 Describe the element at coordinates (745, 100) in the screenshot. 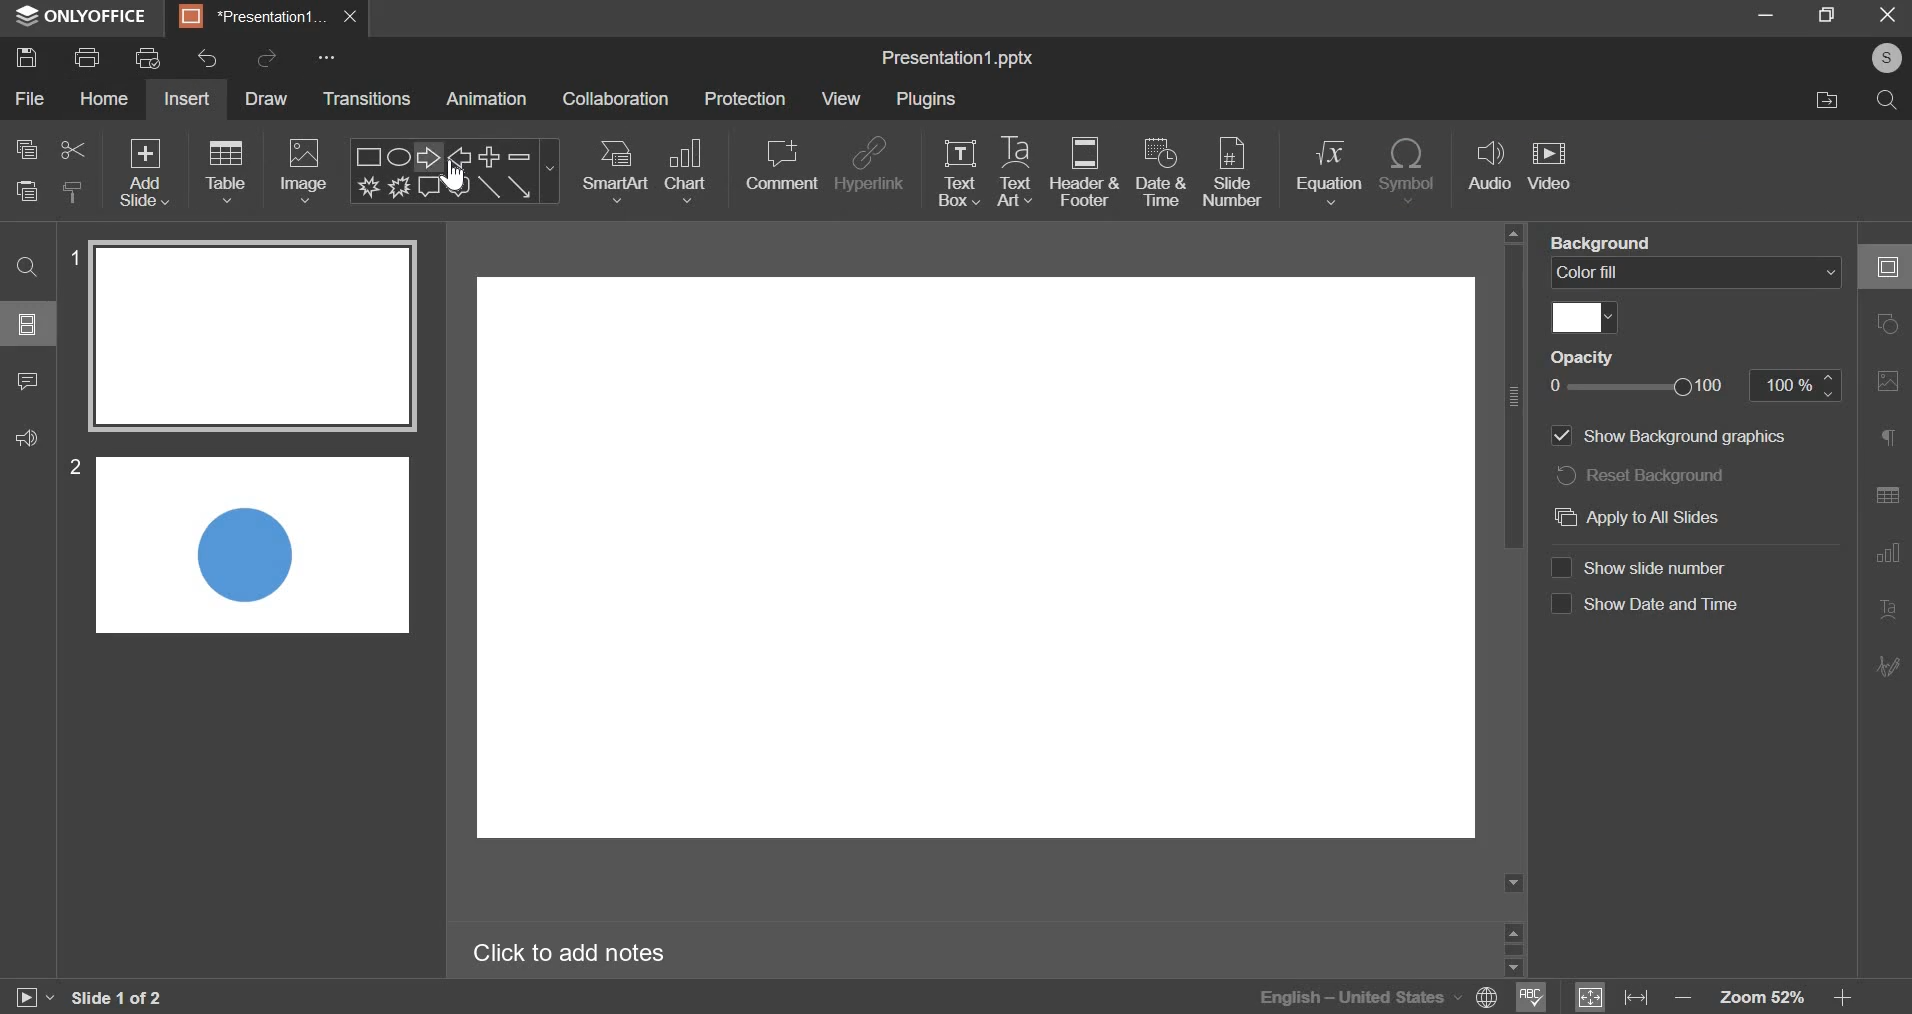

I see `protection` at that location.